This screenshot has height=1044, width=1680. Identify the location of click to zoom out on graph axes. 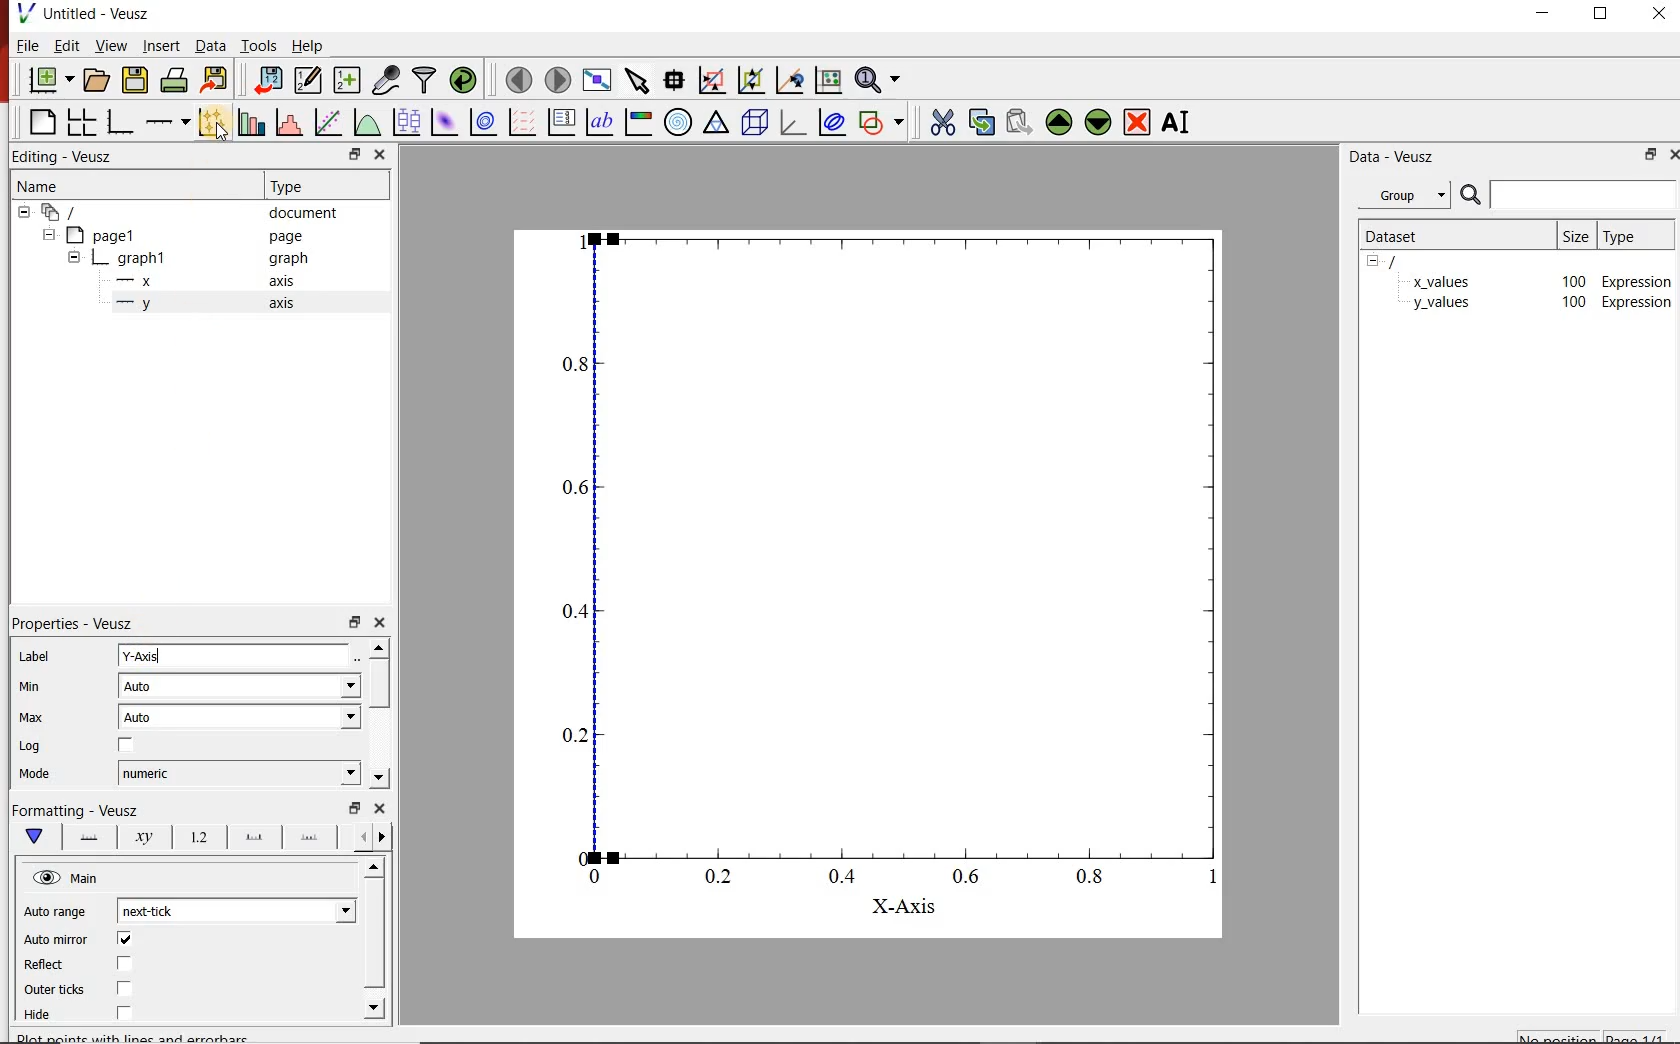
(748, 81).